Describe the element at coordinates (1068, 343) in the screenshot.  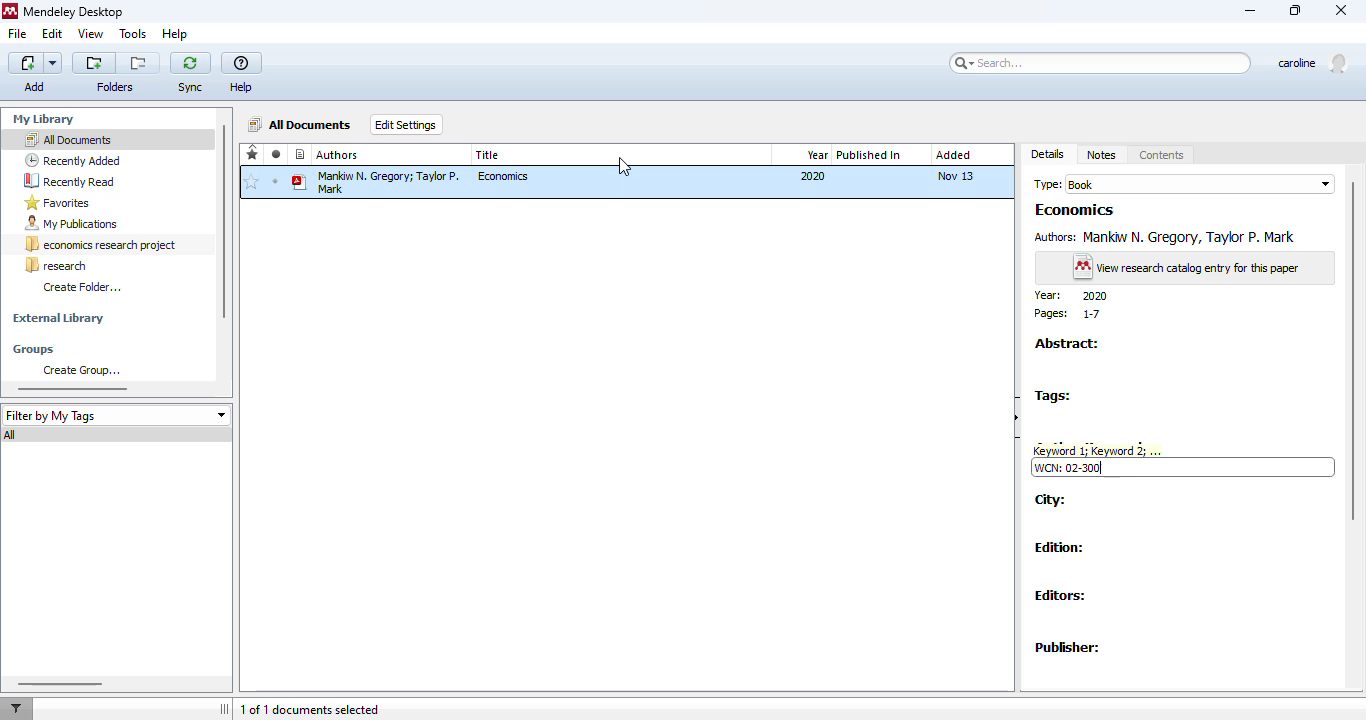
I see `abstract` at that location.